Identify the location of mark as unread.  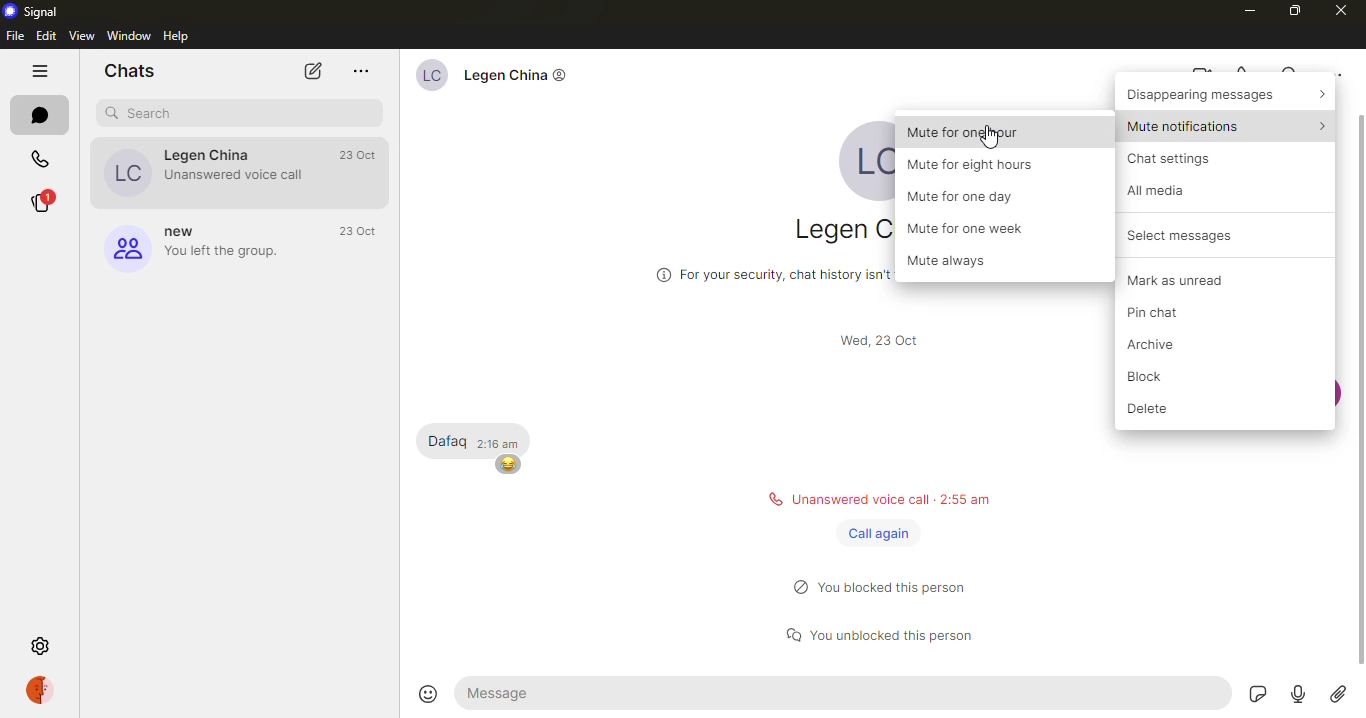
(1185, 280).